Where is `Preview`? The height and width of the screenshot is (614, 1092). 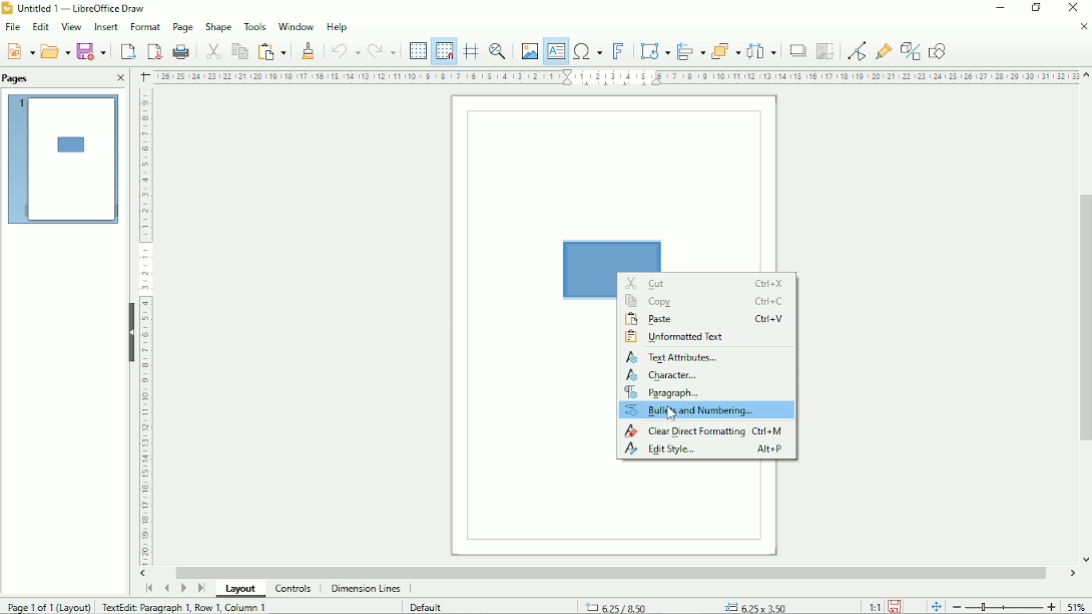 Preview is located at coordinates (63, 160).